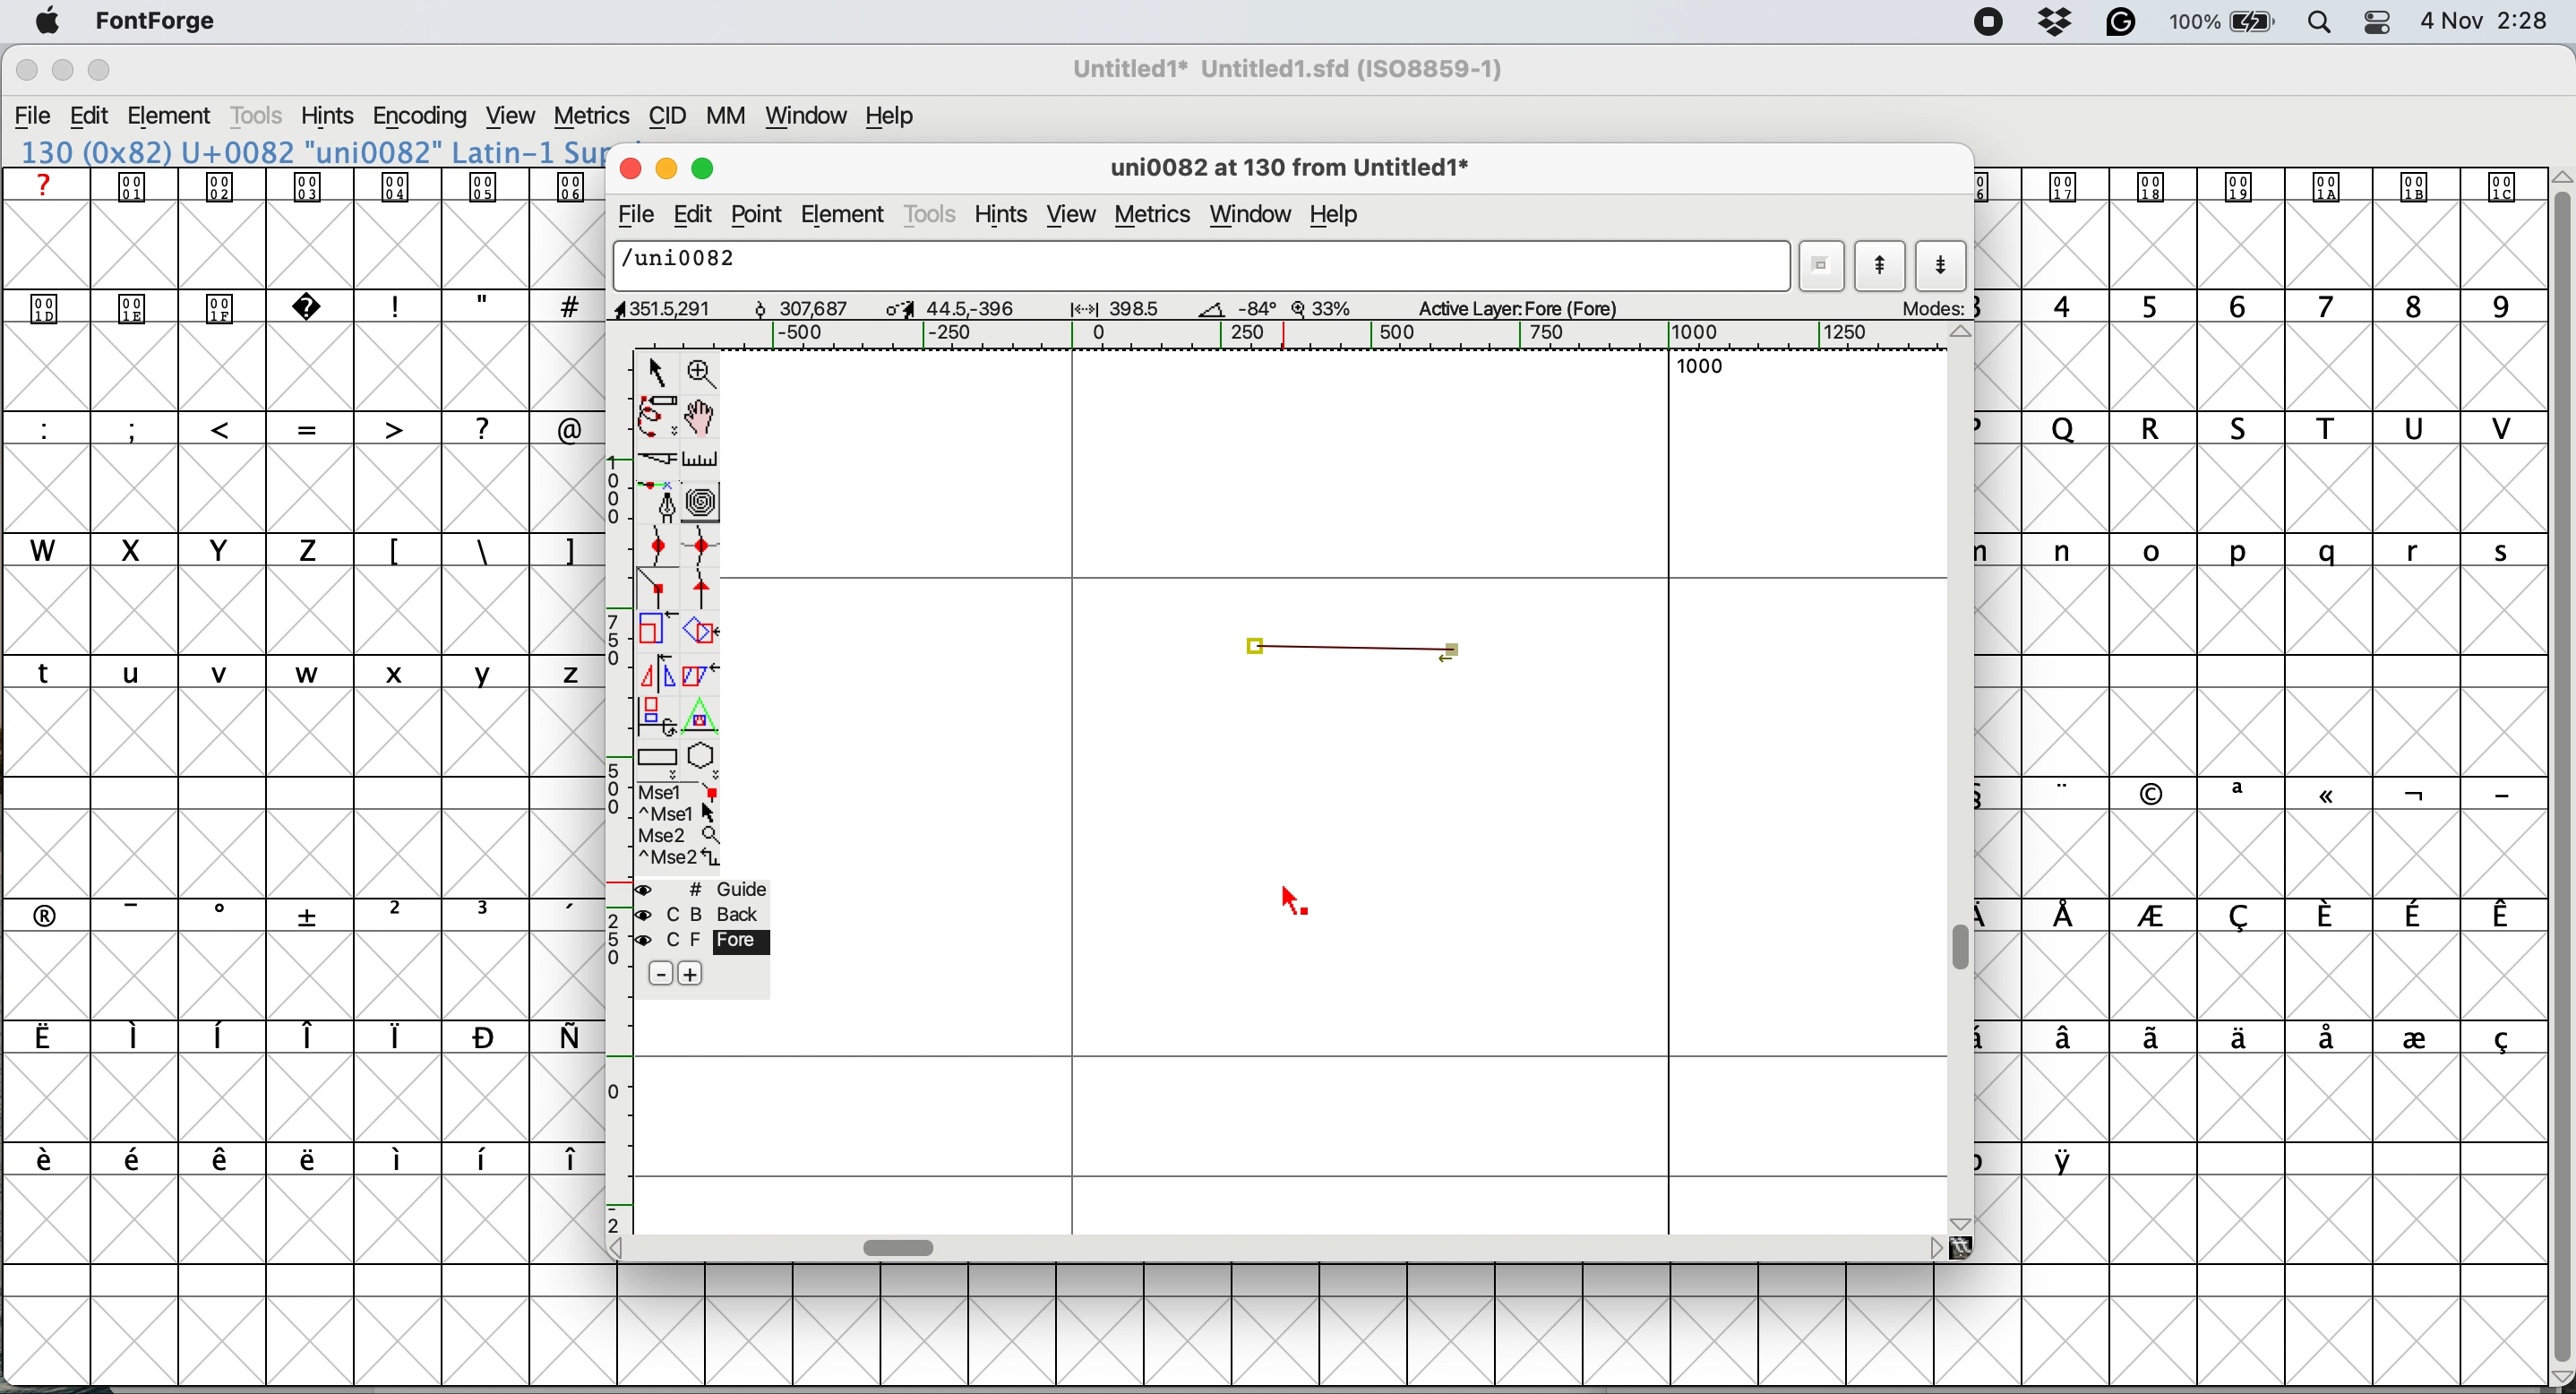 This screenshot has width=2576, height=1394. Describe the element at coordinates (295, 1037) in the screenshot. I see `symbols` at that location.